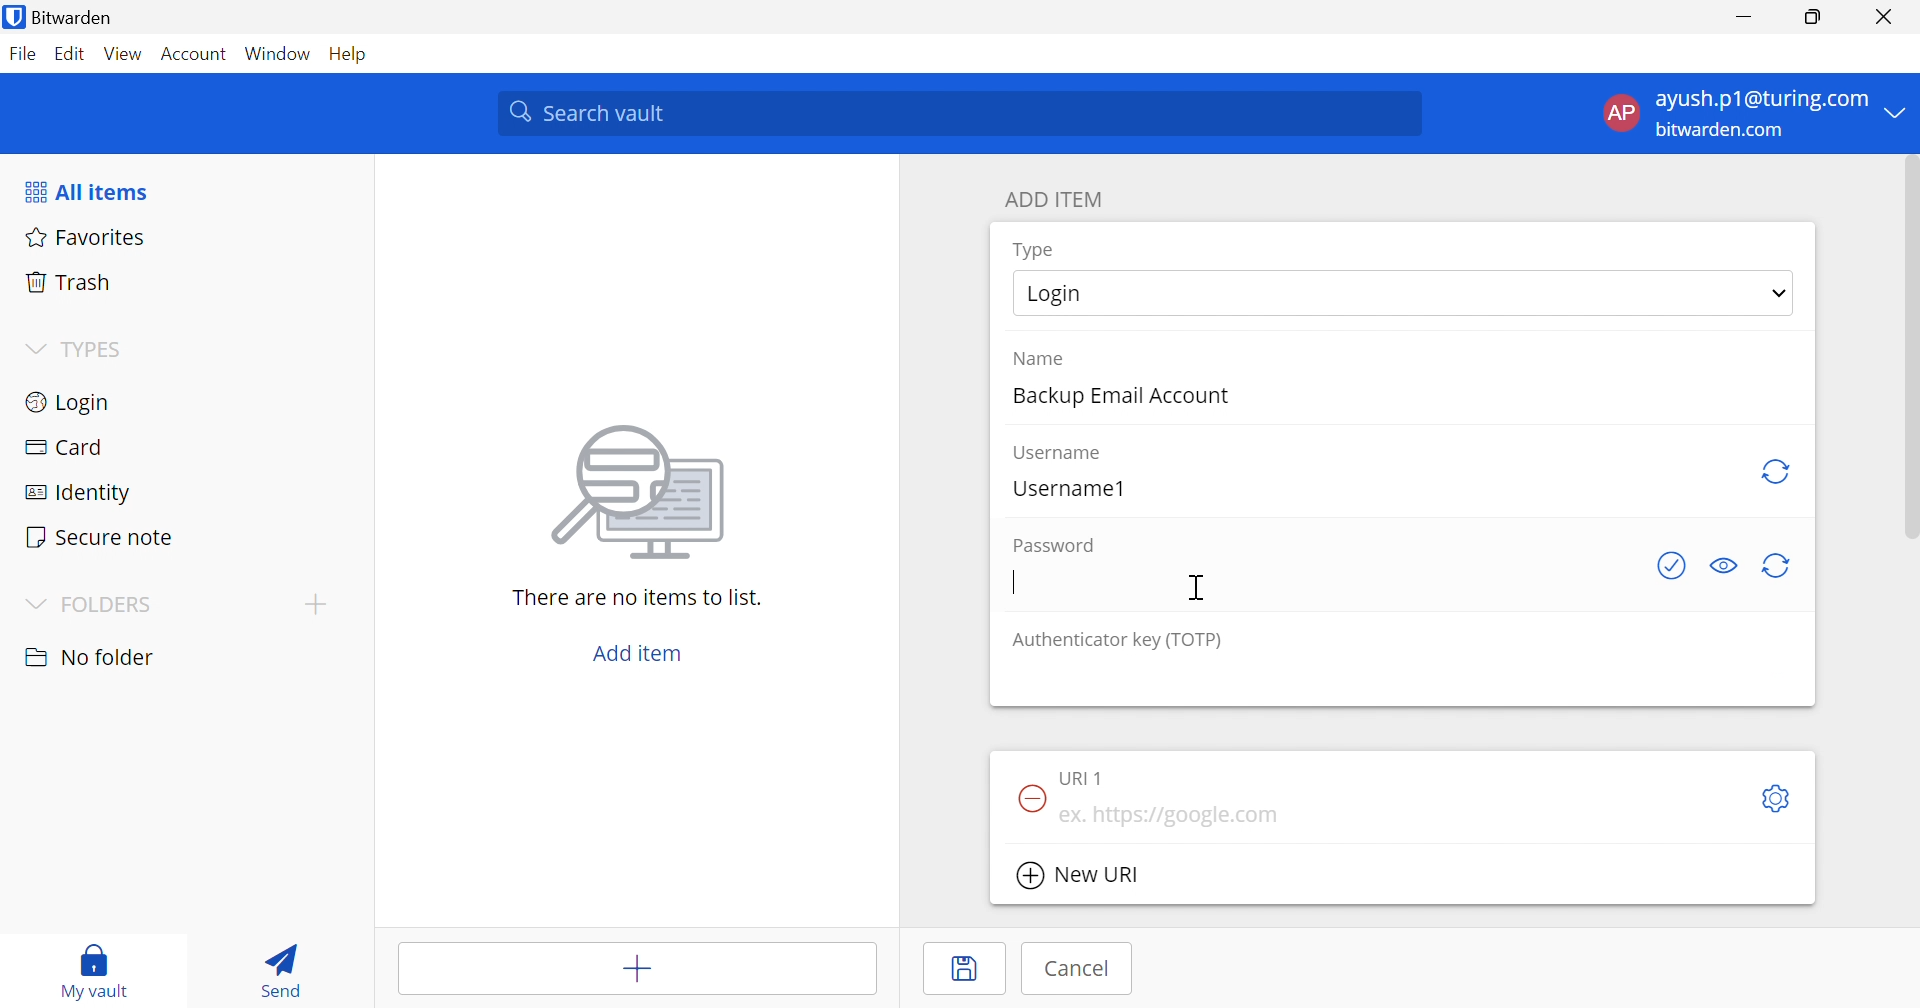  I want to click on Username, so click(1060, 454).